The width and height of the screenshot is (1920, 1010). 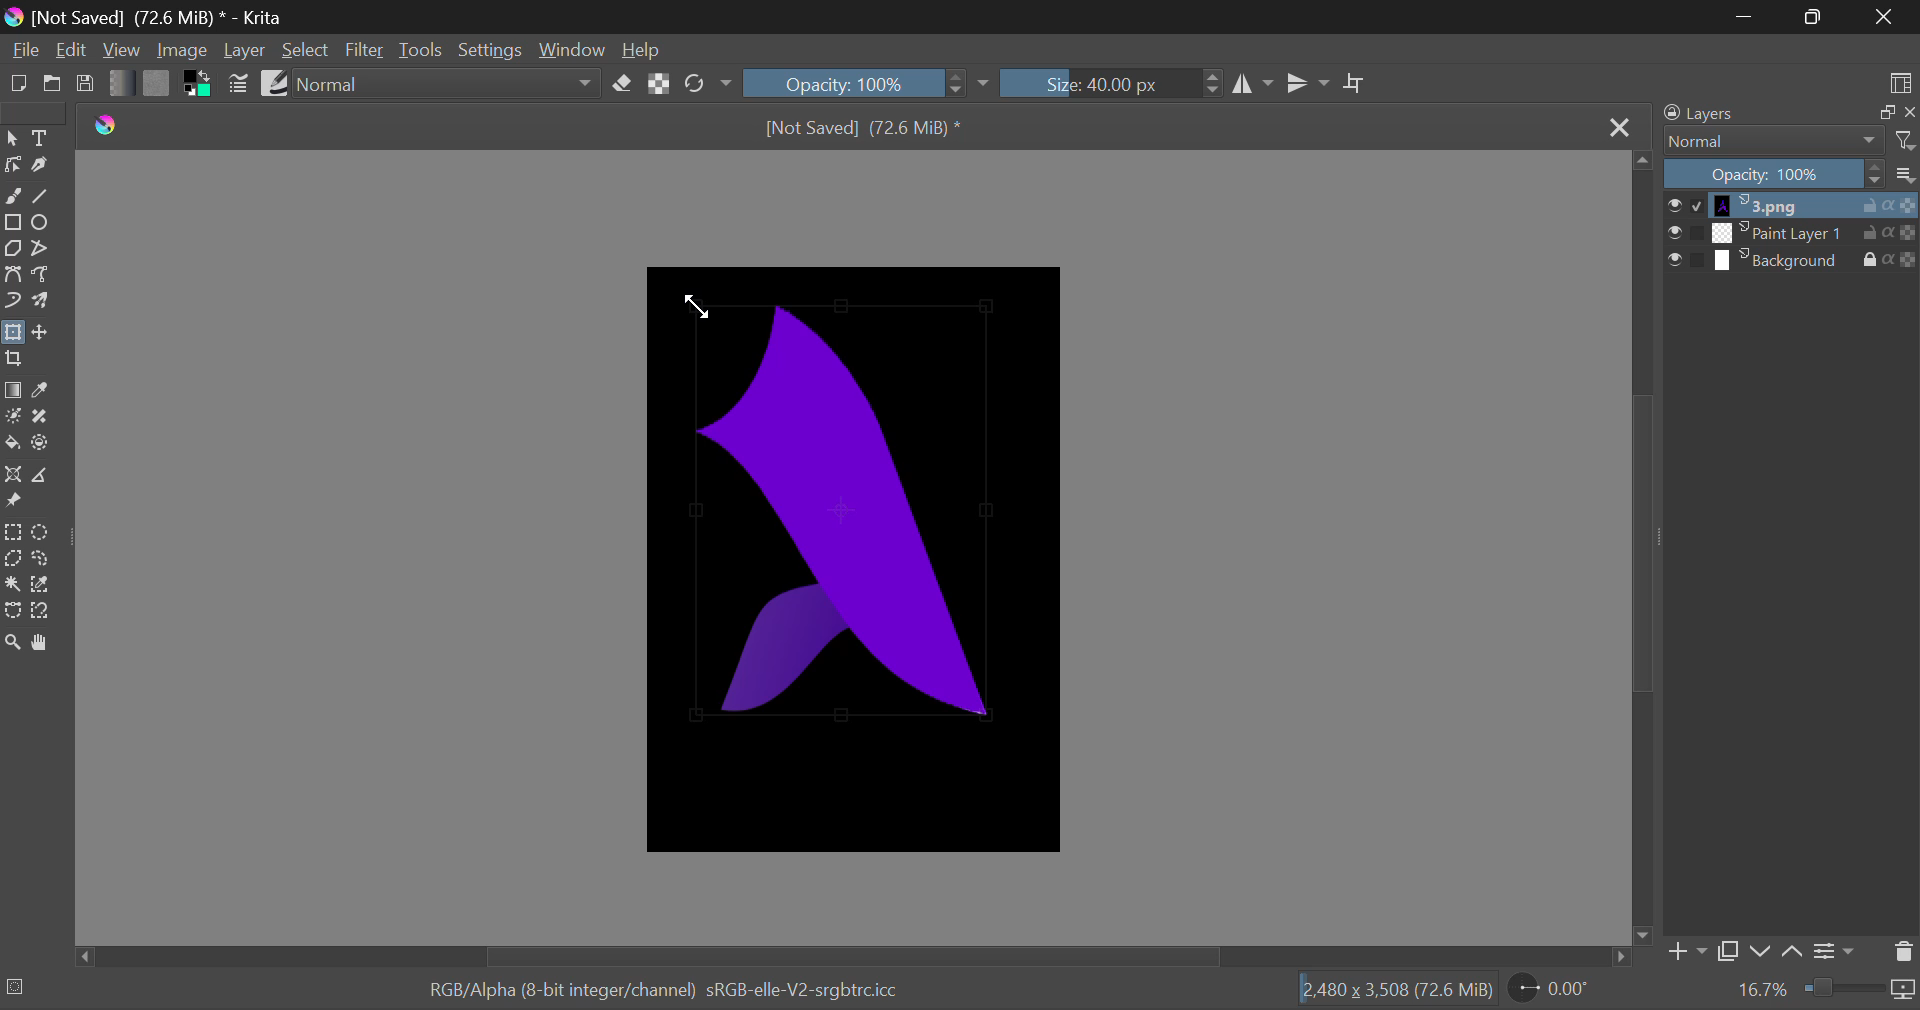 What do you see at coordinates (46, 392) in the screenshot?
I see `Eyedropper` at bounding box center [46, 392].